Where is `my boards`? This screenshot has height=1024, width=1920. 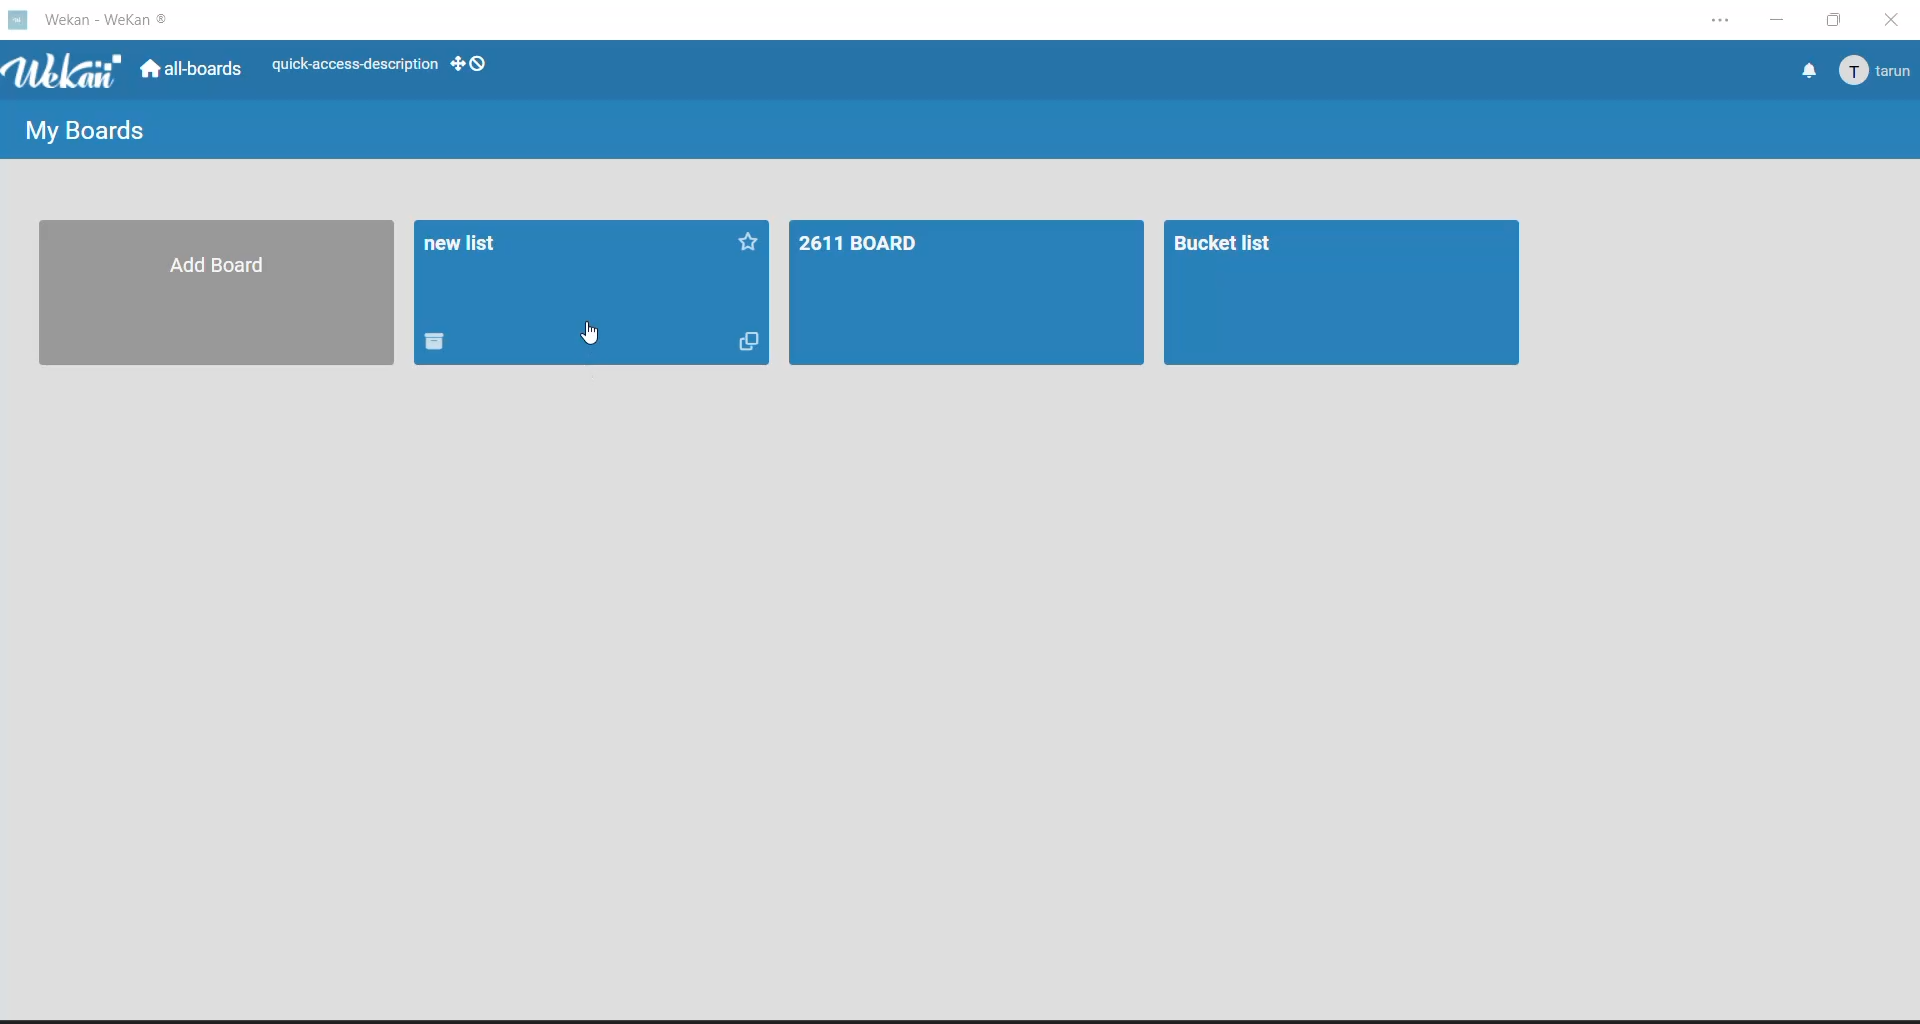 my boards is located at coordinates (83, 134).